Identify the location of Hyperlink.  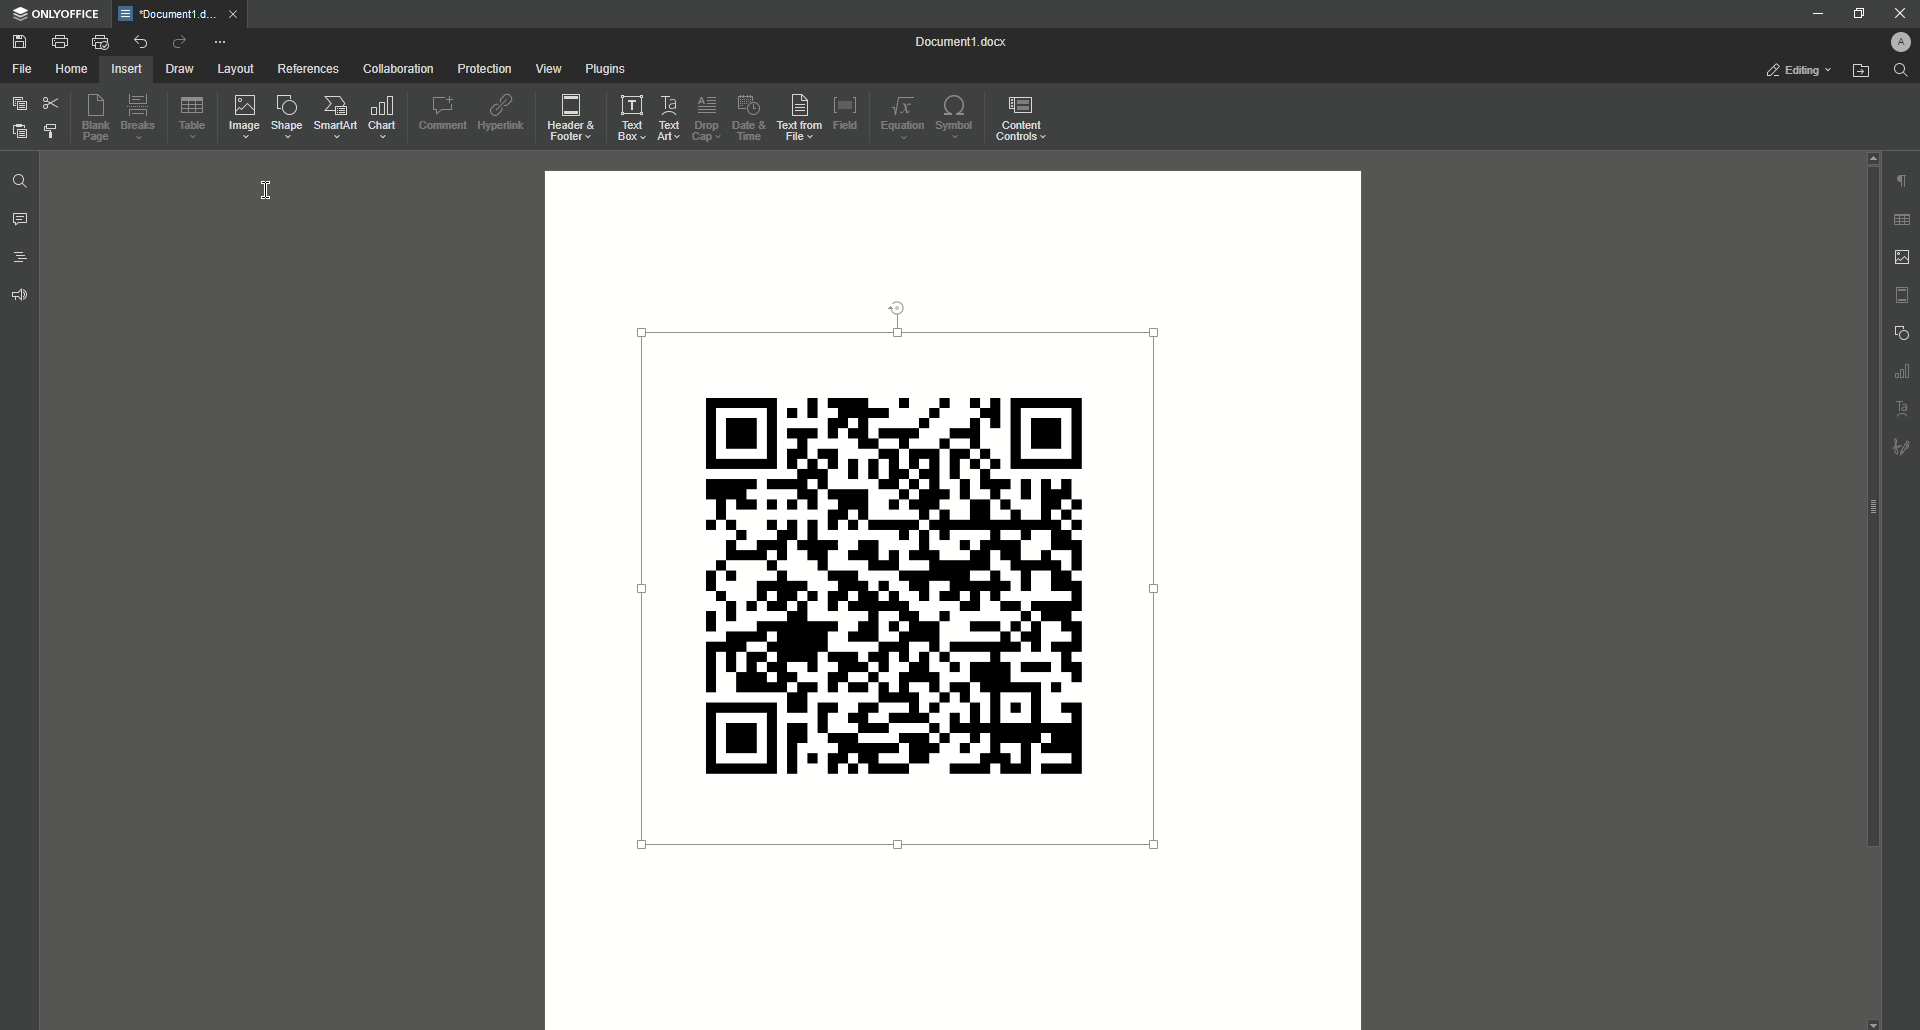
(502, 116).